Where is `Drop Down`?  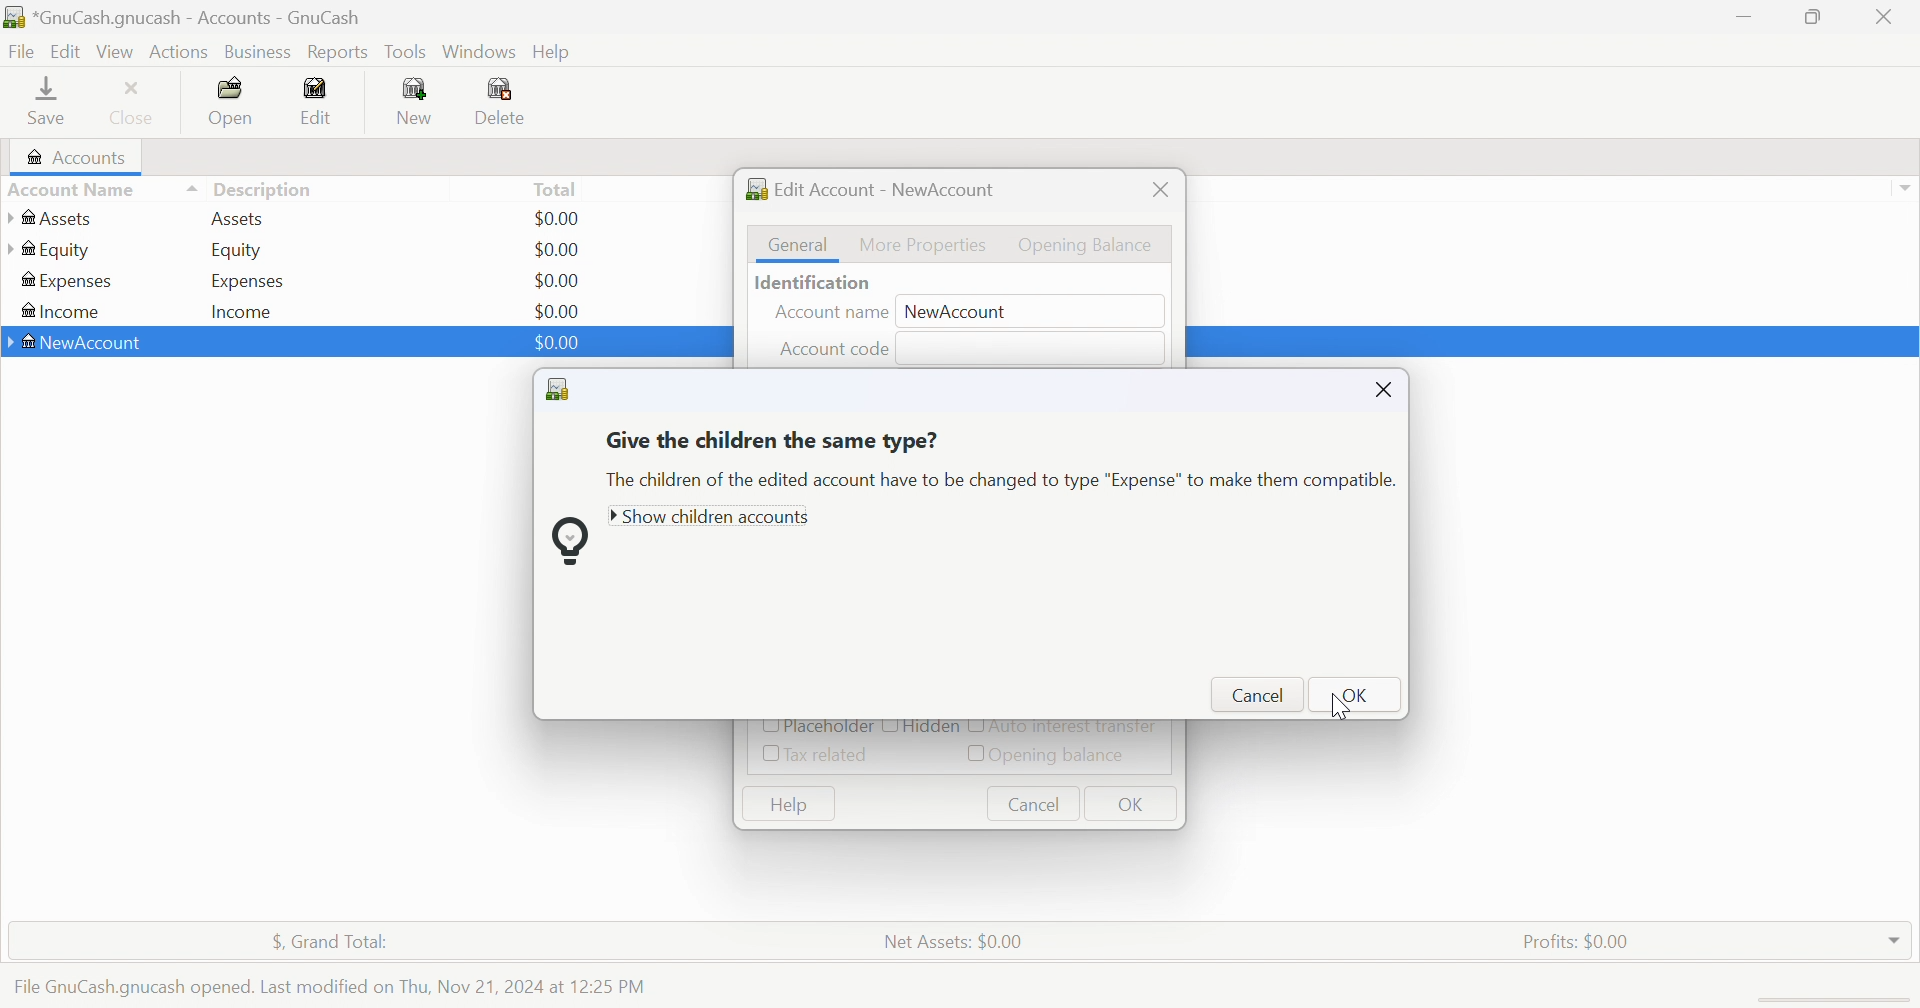 Drop Down is located at coordinates (1904, 188).